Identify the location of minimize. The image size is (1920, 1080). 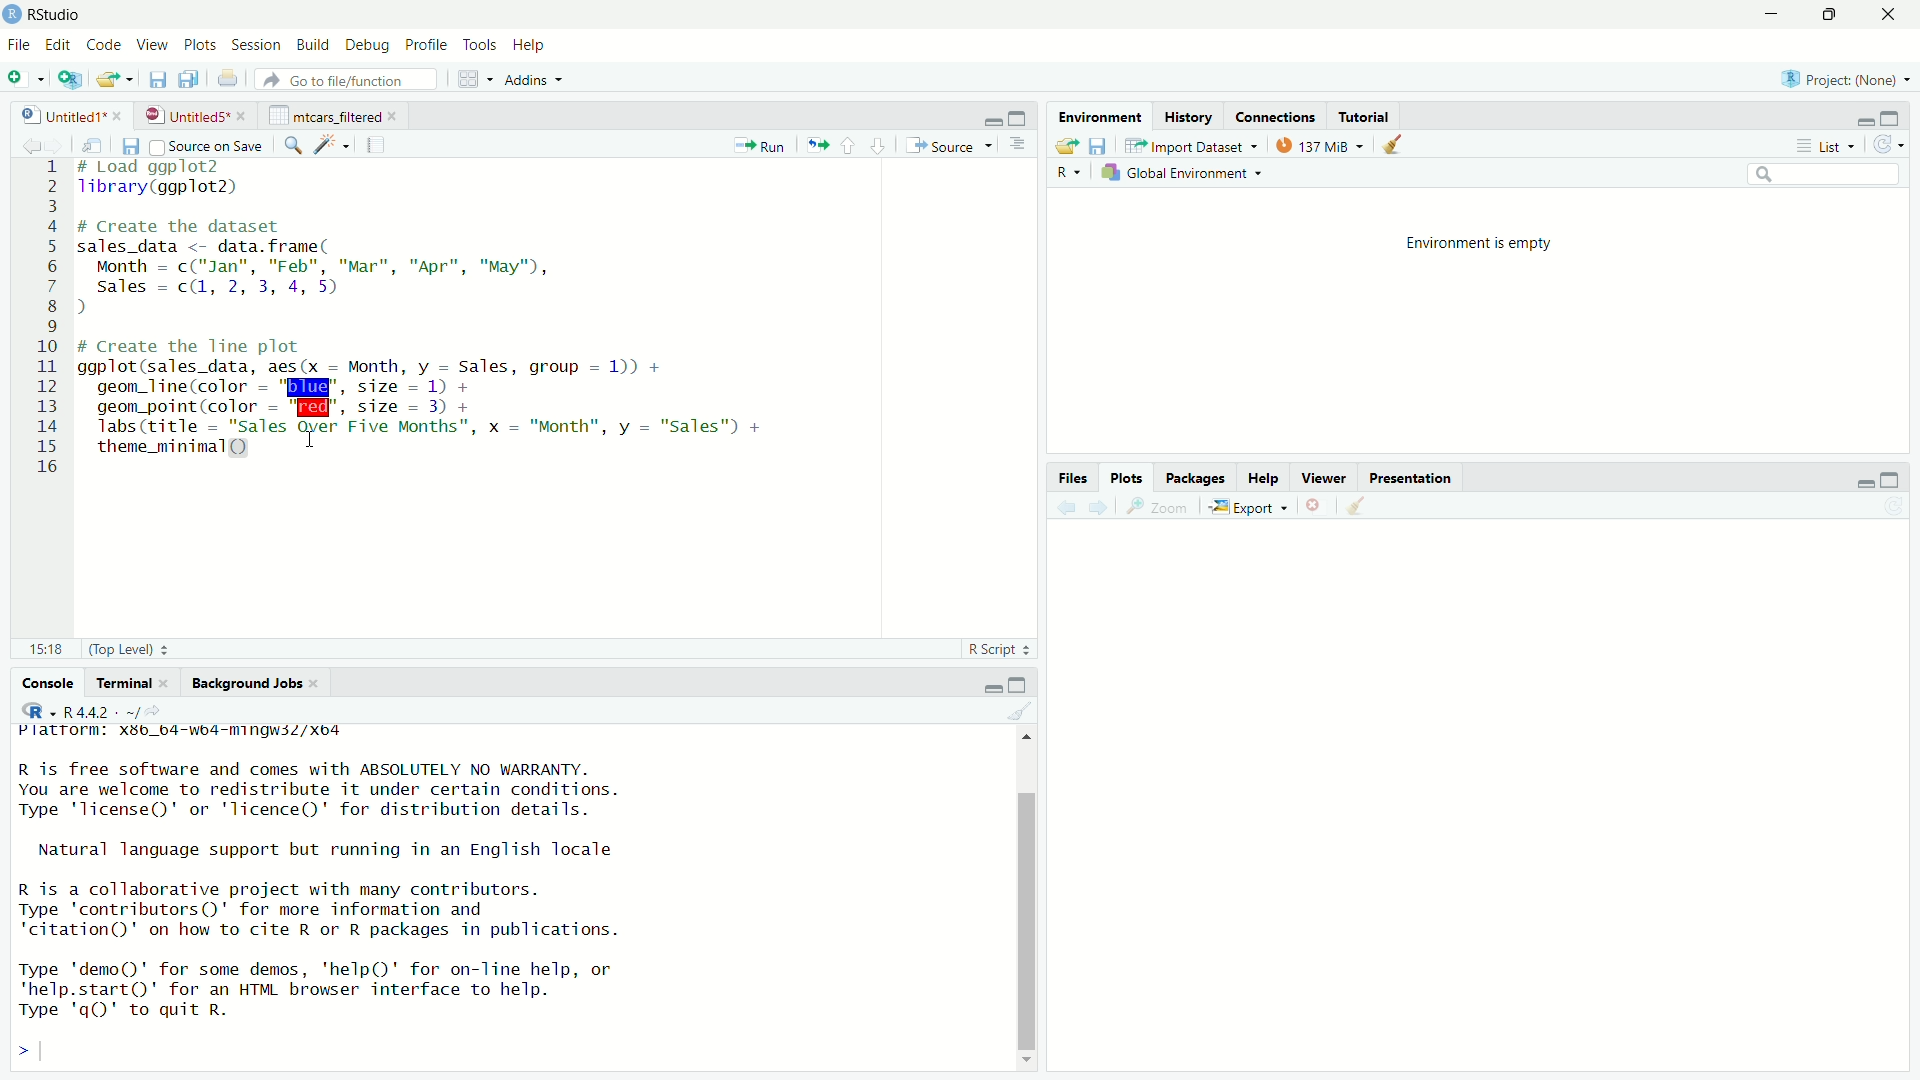
(1865, 119).